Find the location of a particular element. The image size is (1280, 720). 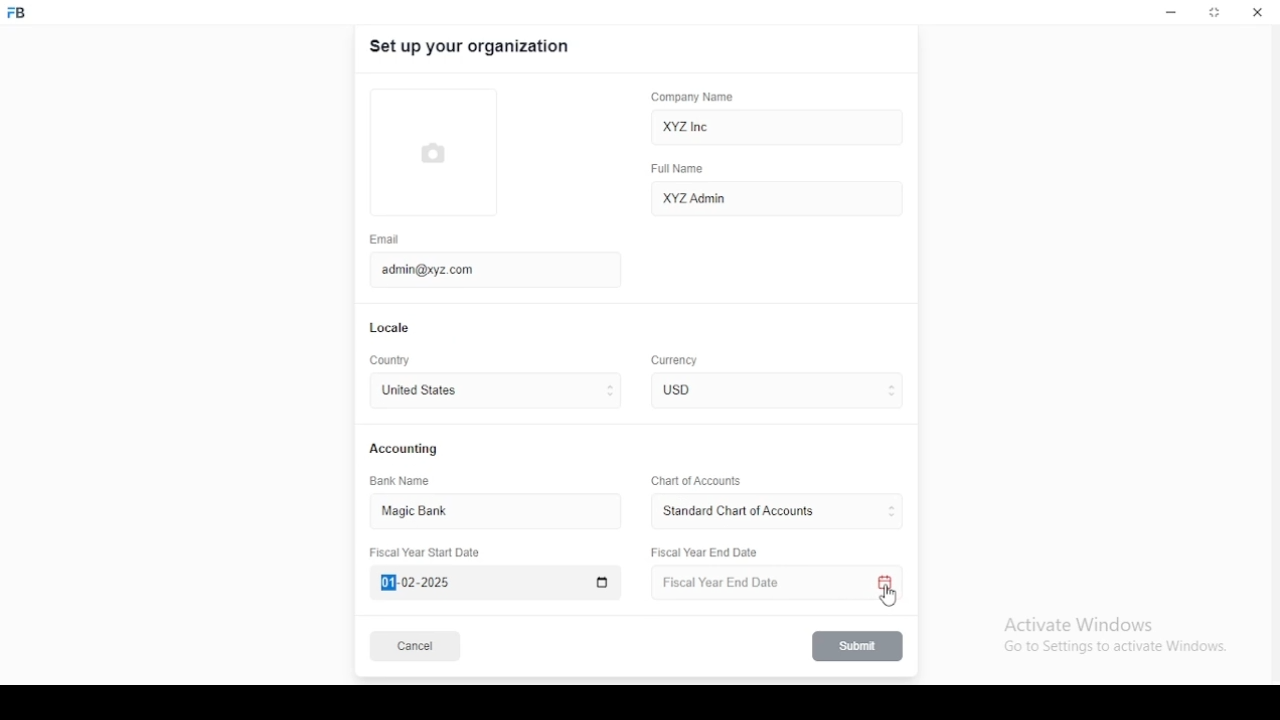

XYZ Inc is located at coordinates (779, 128).